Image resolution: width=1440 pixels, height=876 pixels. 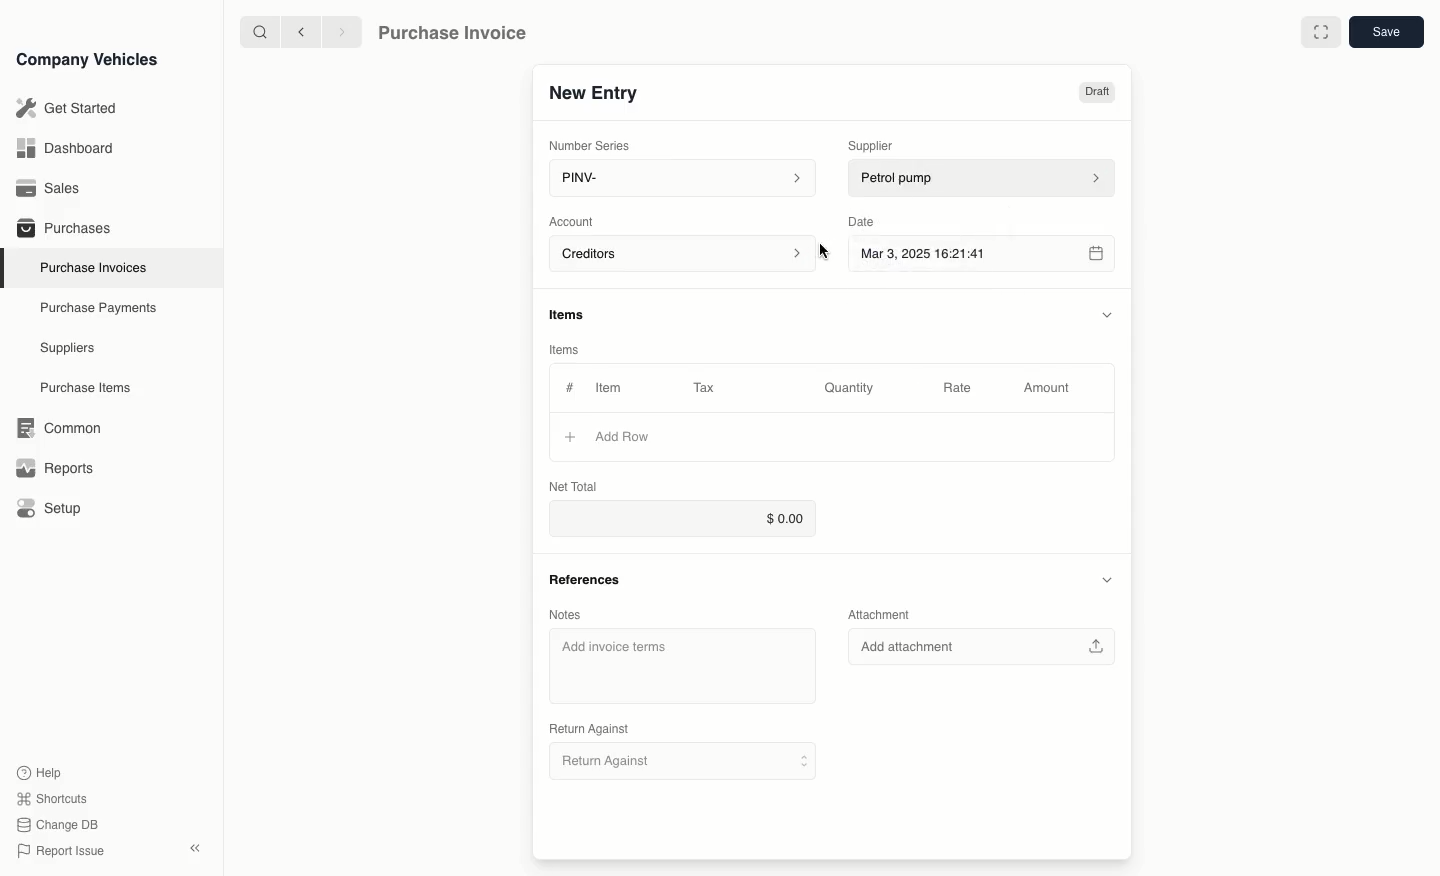 What do you see at coordinates (60, 825) in the screenshot?
I see `change DB` at bounding box center [60, 825].